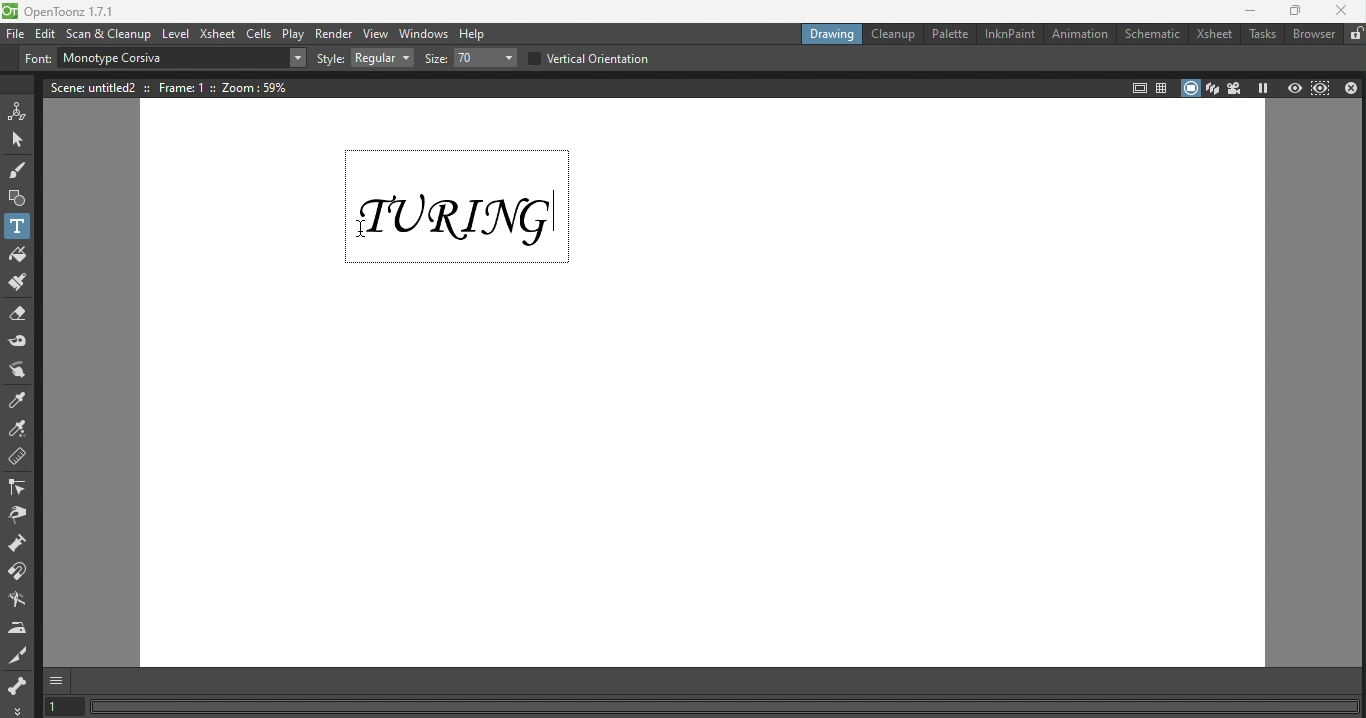 The width and height of the screenshot is (1366, 718). I want to click on 3D view, so click(1215, 89).